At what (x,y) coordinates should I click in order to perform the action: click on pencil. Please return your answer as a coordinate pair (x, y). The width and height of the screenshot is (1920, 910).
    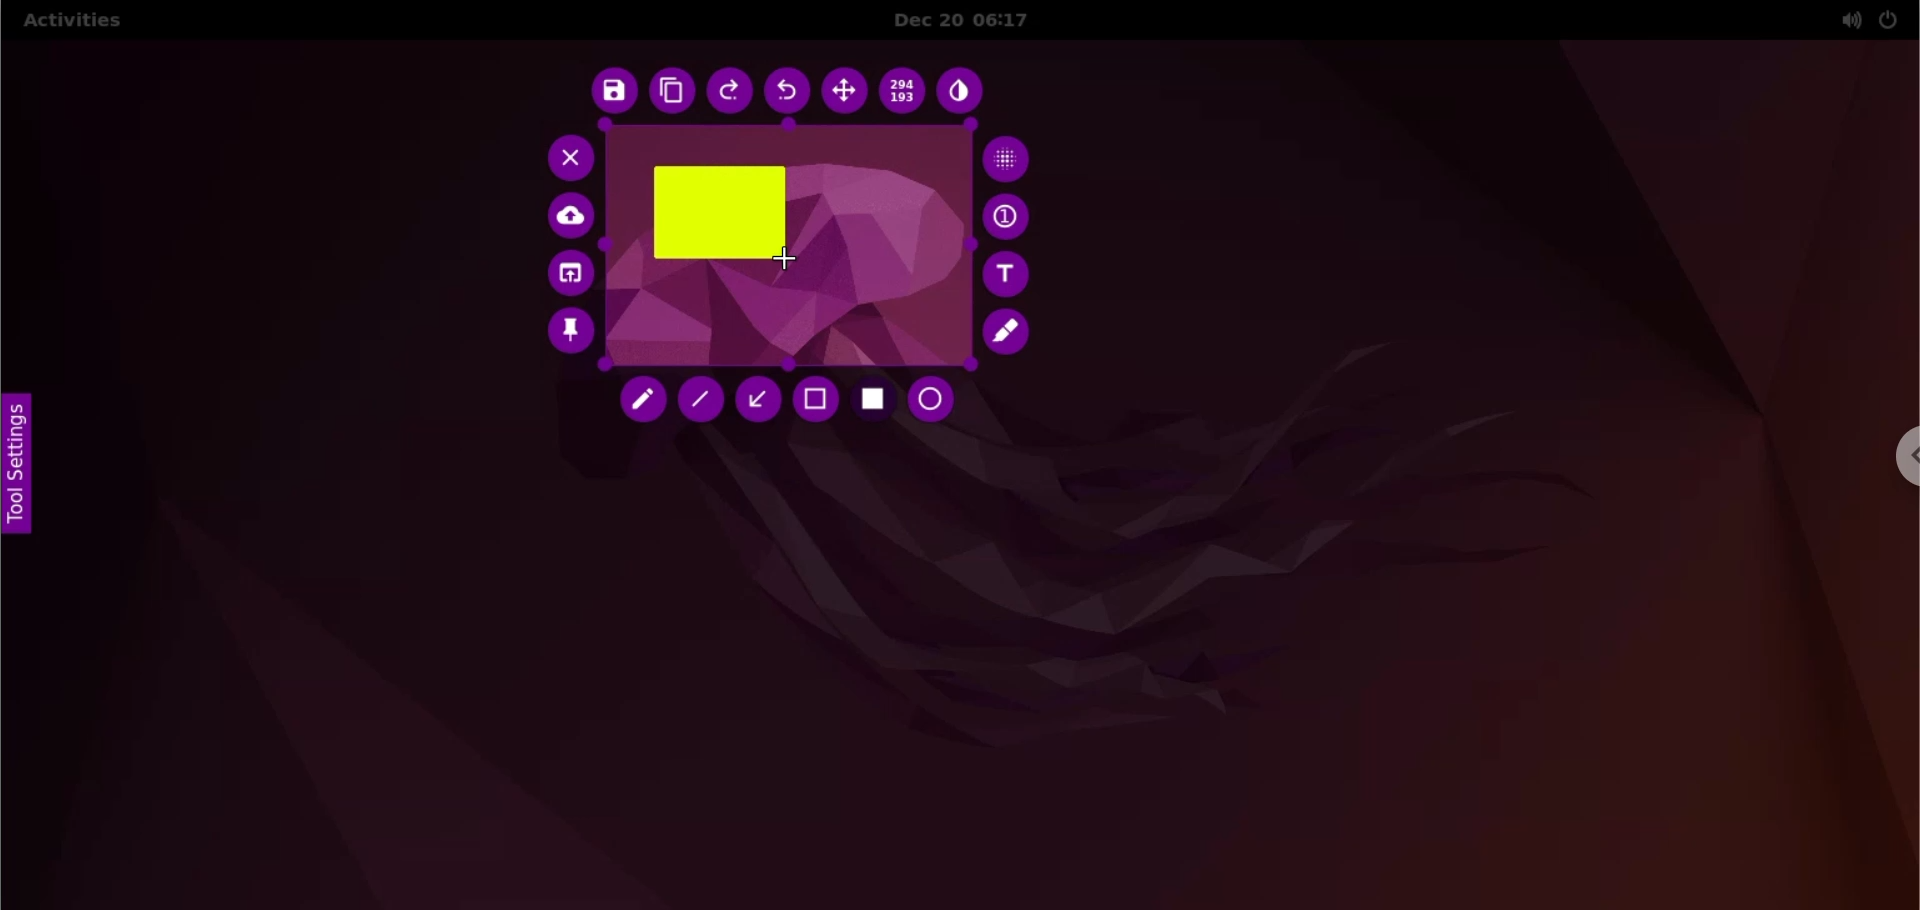
    Looking at the image, I should click on (646, 403).